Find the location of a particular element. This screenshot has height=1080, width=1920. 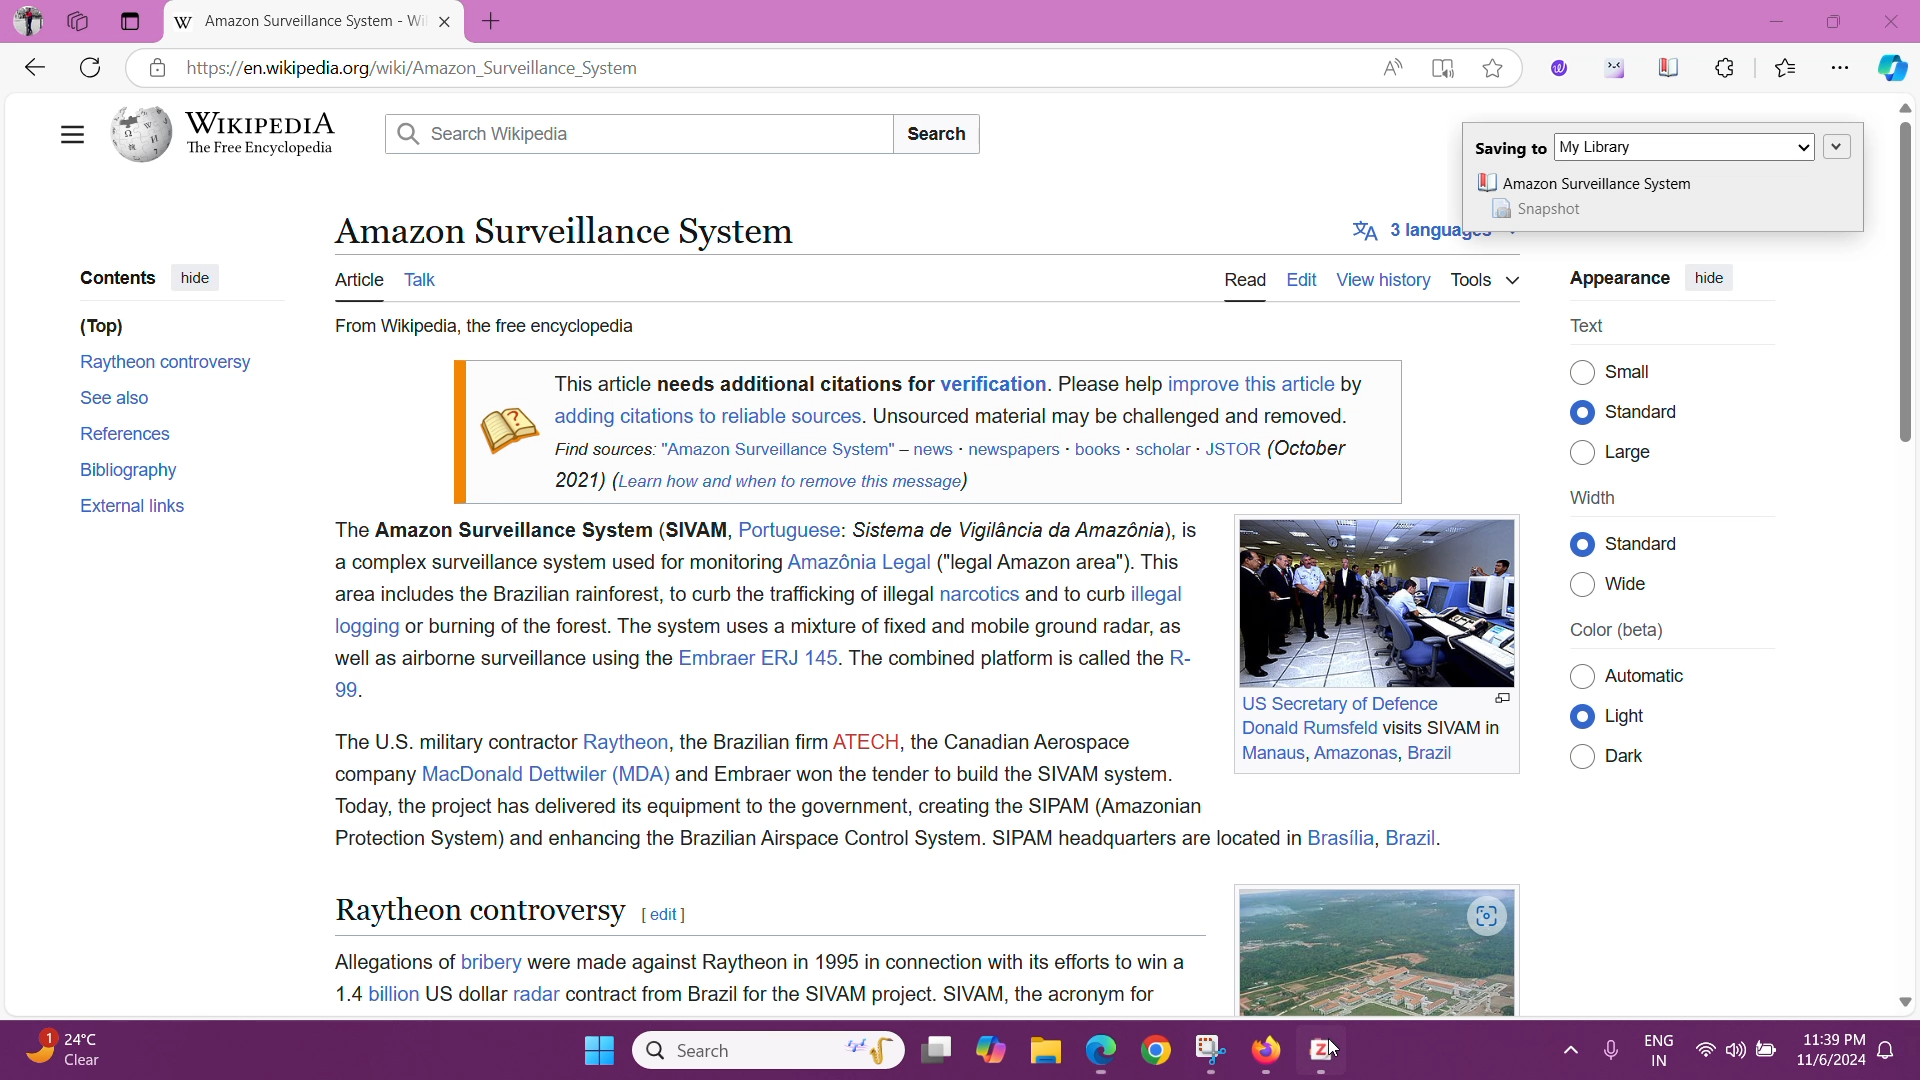

snipping tool is located at coordinates (1209, 1048).